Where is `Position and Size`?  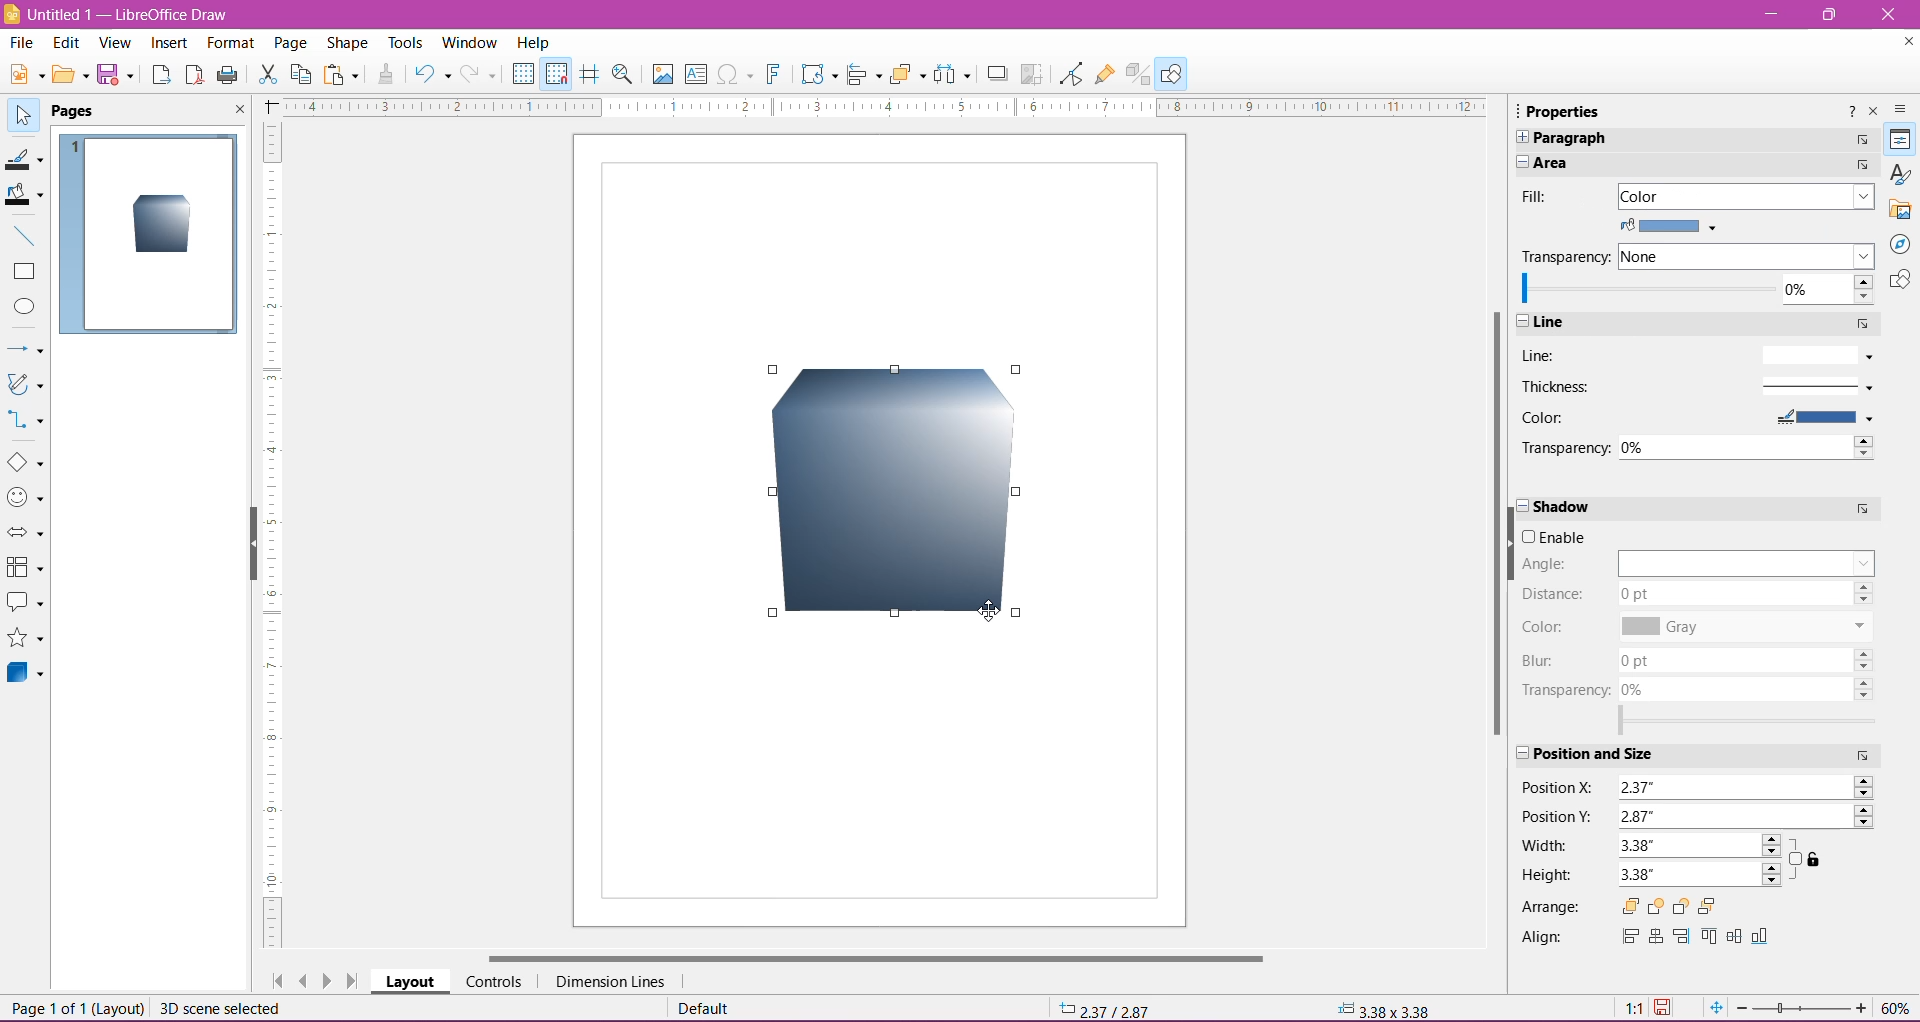
Position and Size is located at coordinates (1625, 755).